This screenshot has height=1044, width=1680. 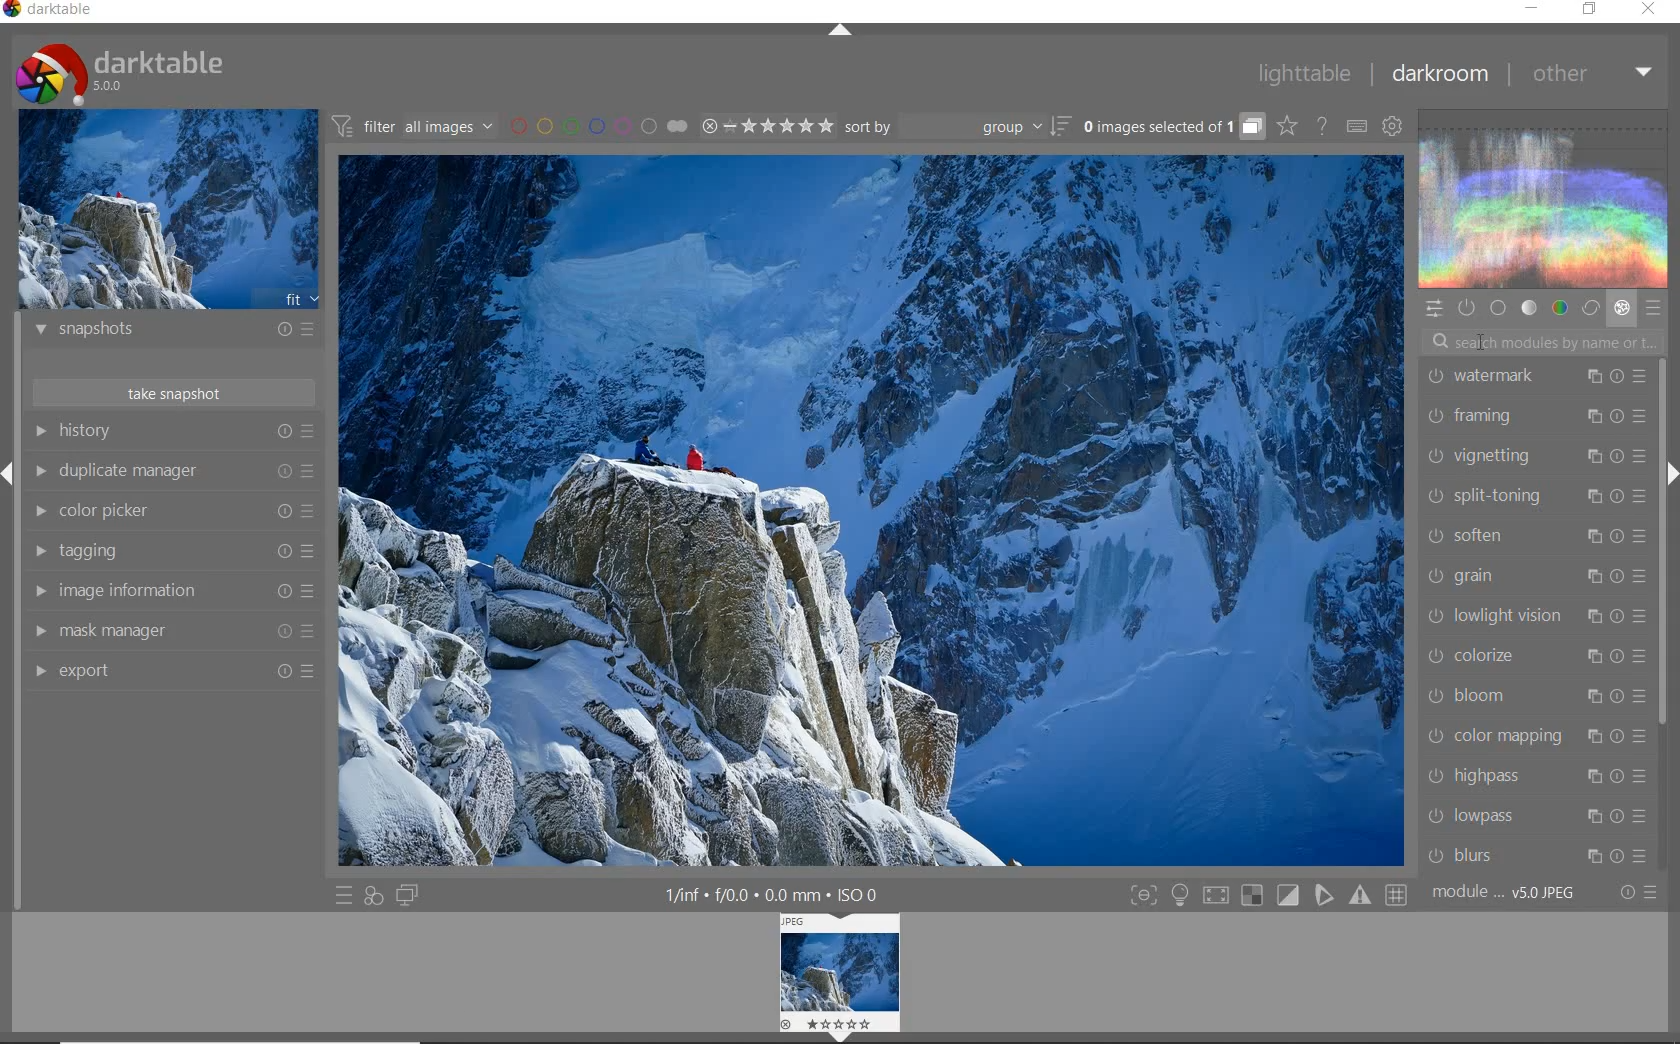 I want to click on reset or presets and preferences, so click(x=1641, y=892).